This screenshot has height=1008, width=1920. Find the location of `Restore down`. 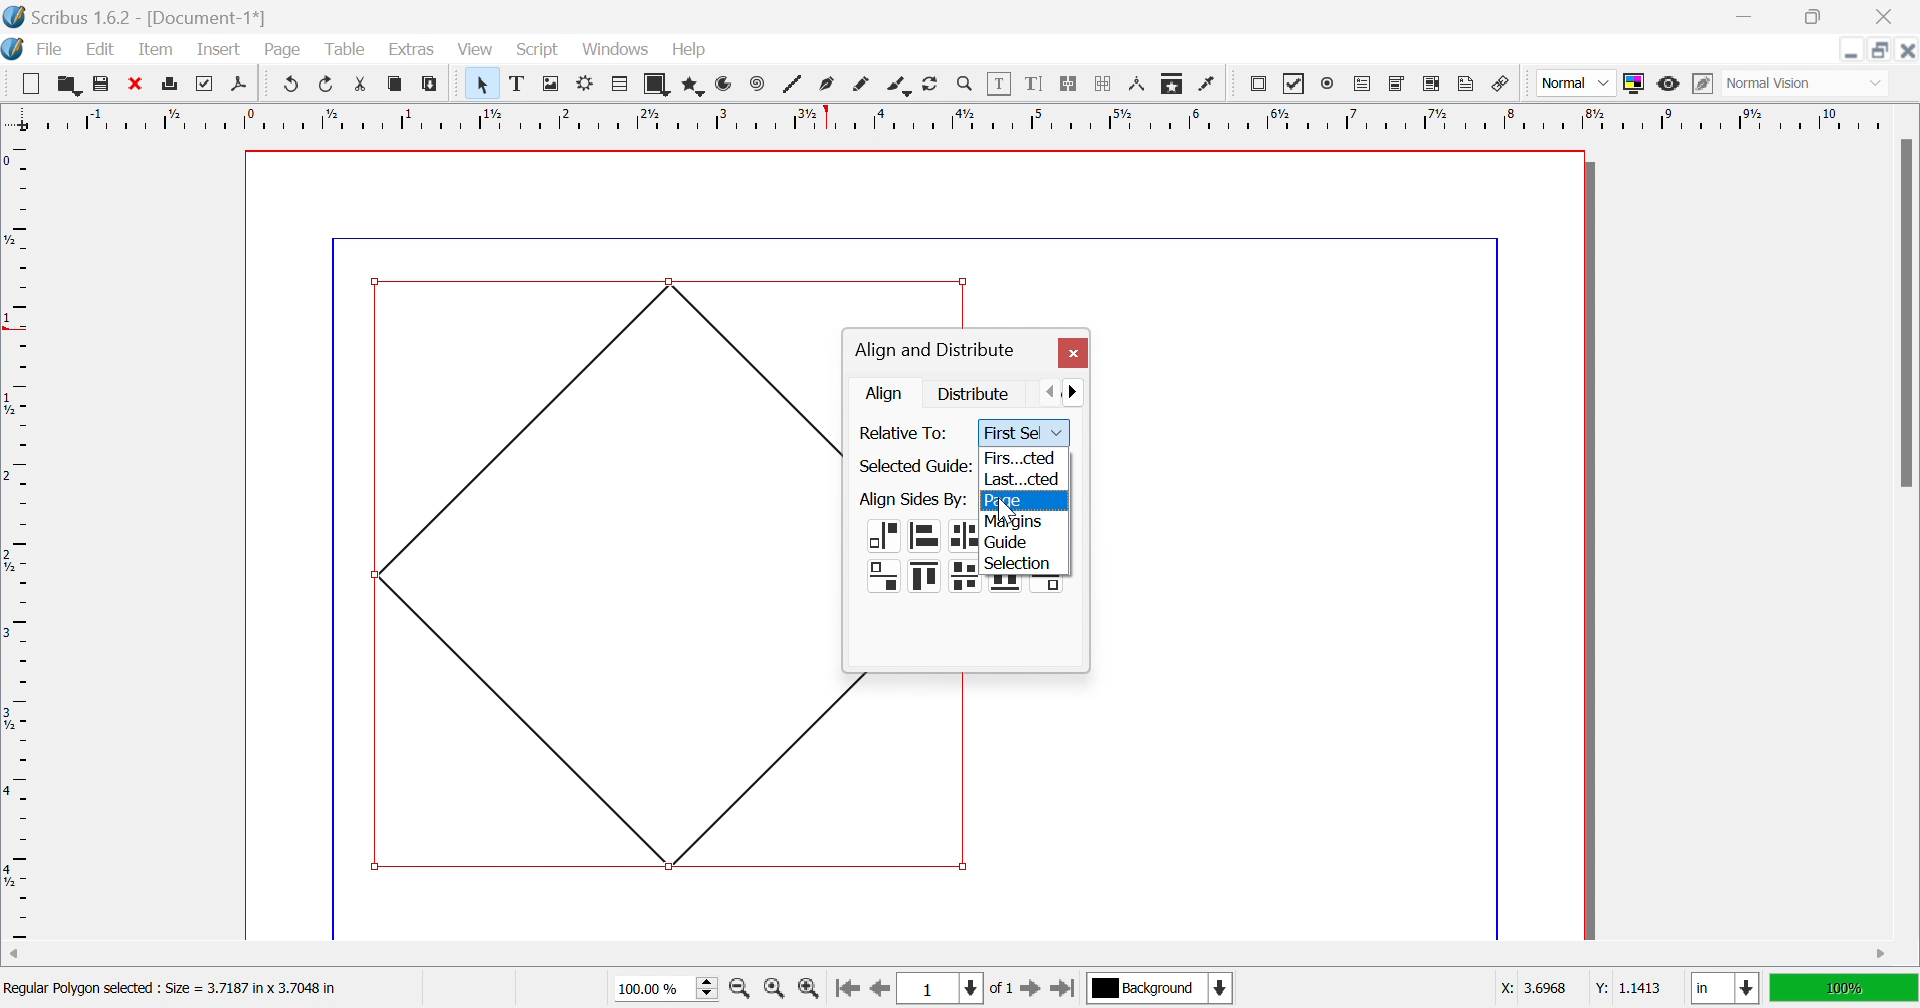

Restore down is located at coordinates (1881, 50).